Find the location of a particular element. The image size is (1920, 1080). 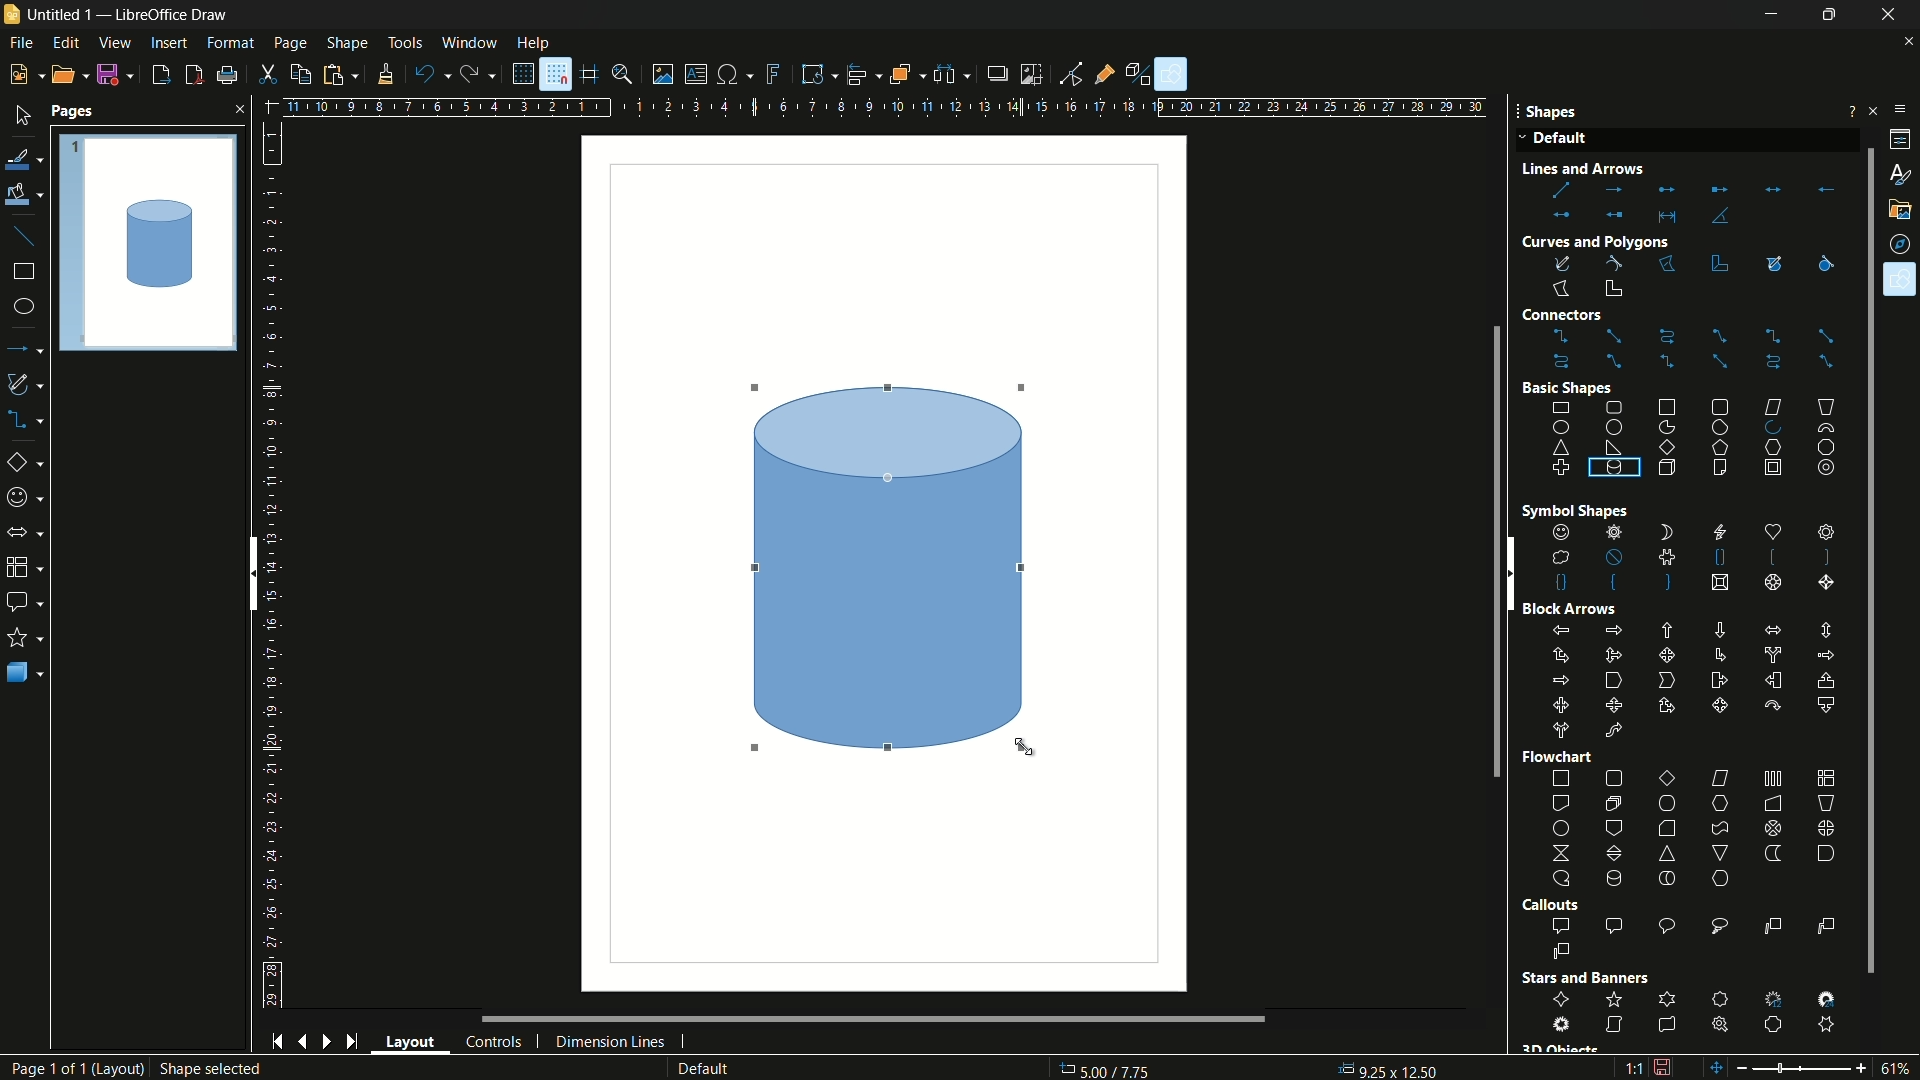

close document is located at coordinates (1908, 43).